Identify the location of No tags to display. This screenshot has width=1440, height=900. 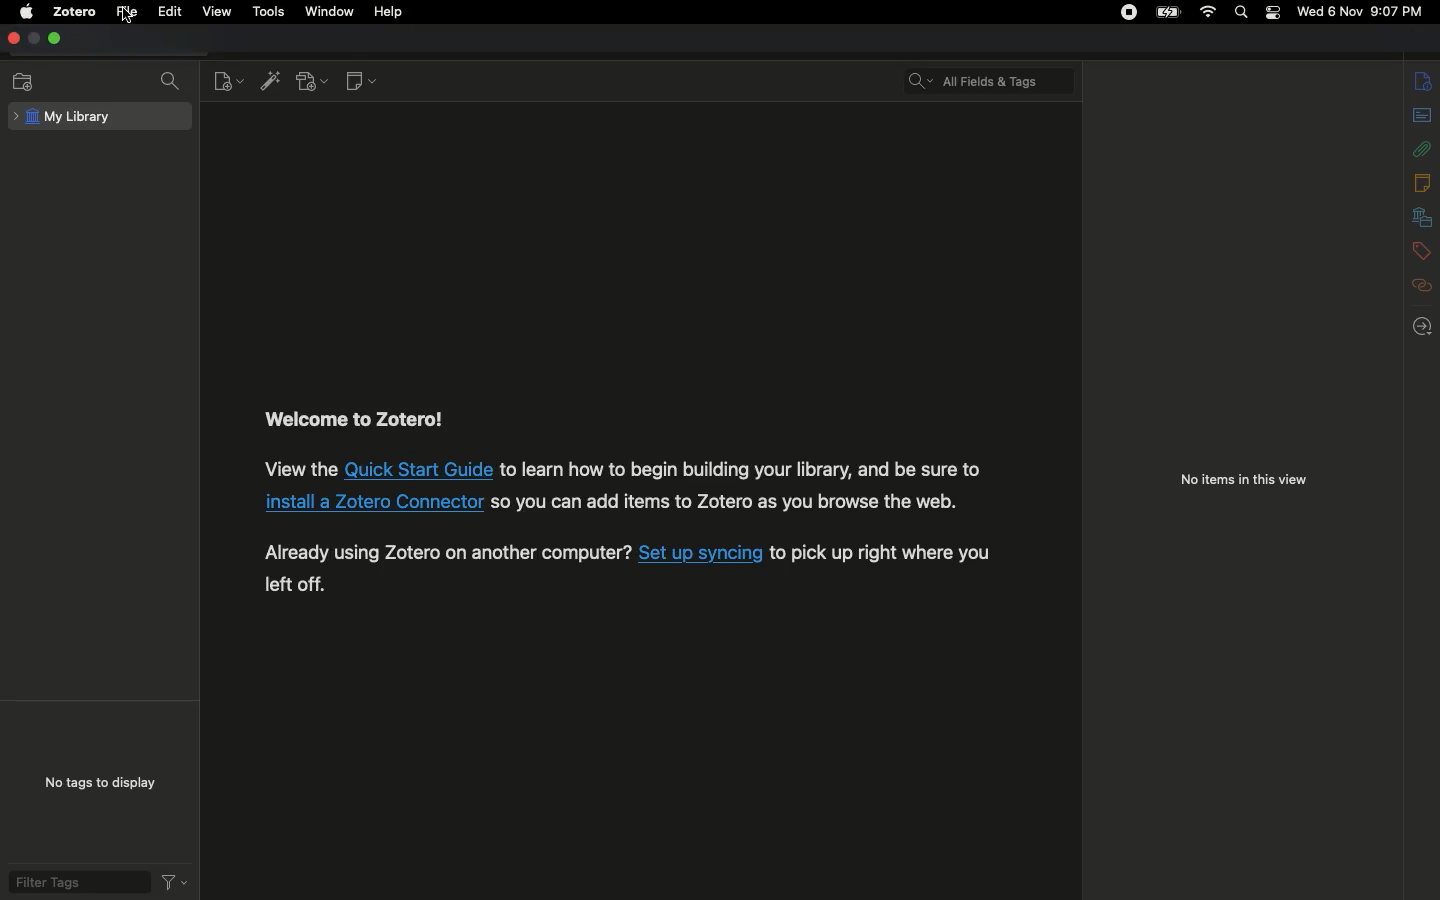
(95, 782).